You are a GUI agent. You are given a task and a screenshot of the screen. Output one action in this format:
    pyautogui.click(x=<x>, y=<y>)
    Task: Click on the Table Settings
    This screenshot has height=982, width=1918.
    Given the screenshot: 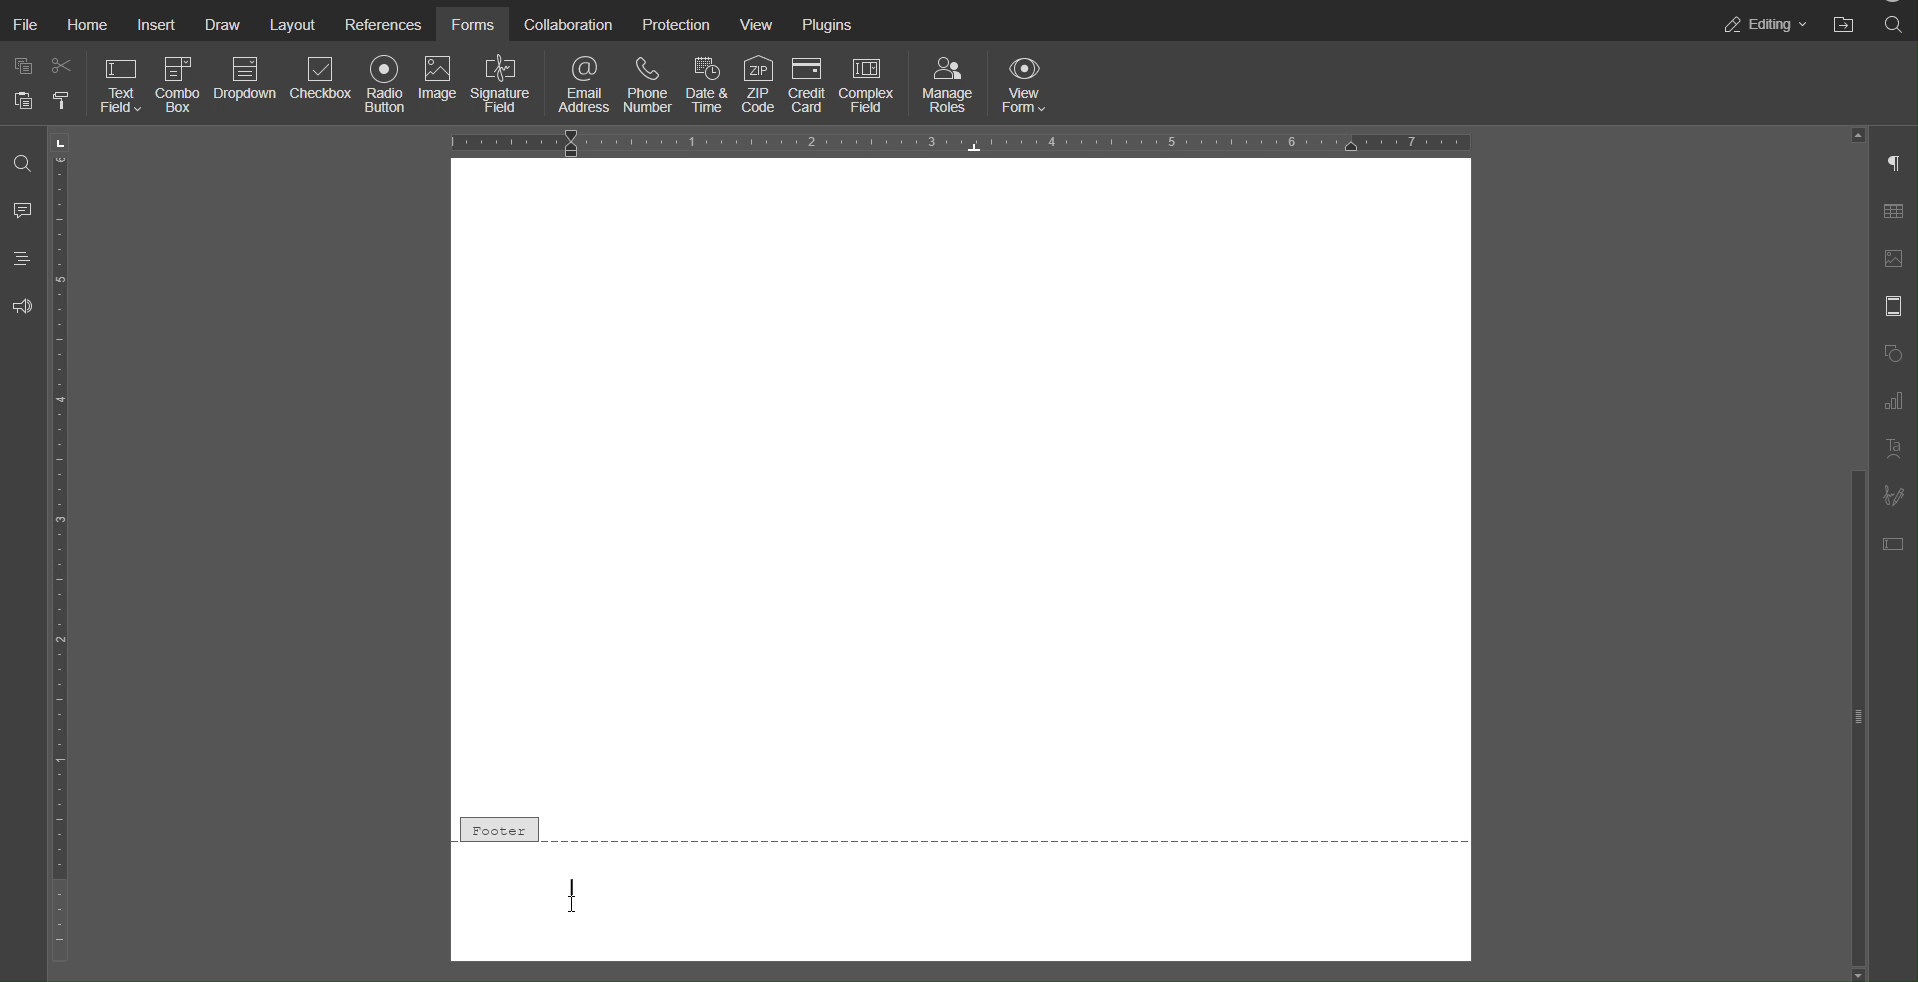 What is the action you would take?
    pyautogui.click(x=1895, y=214)
    